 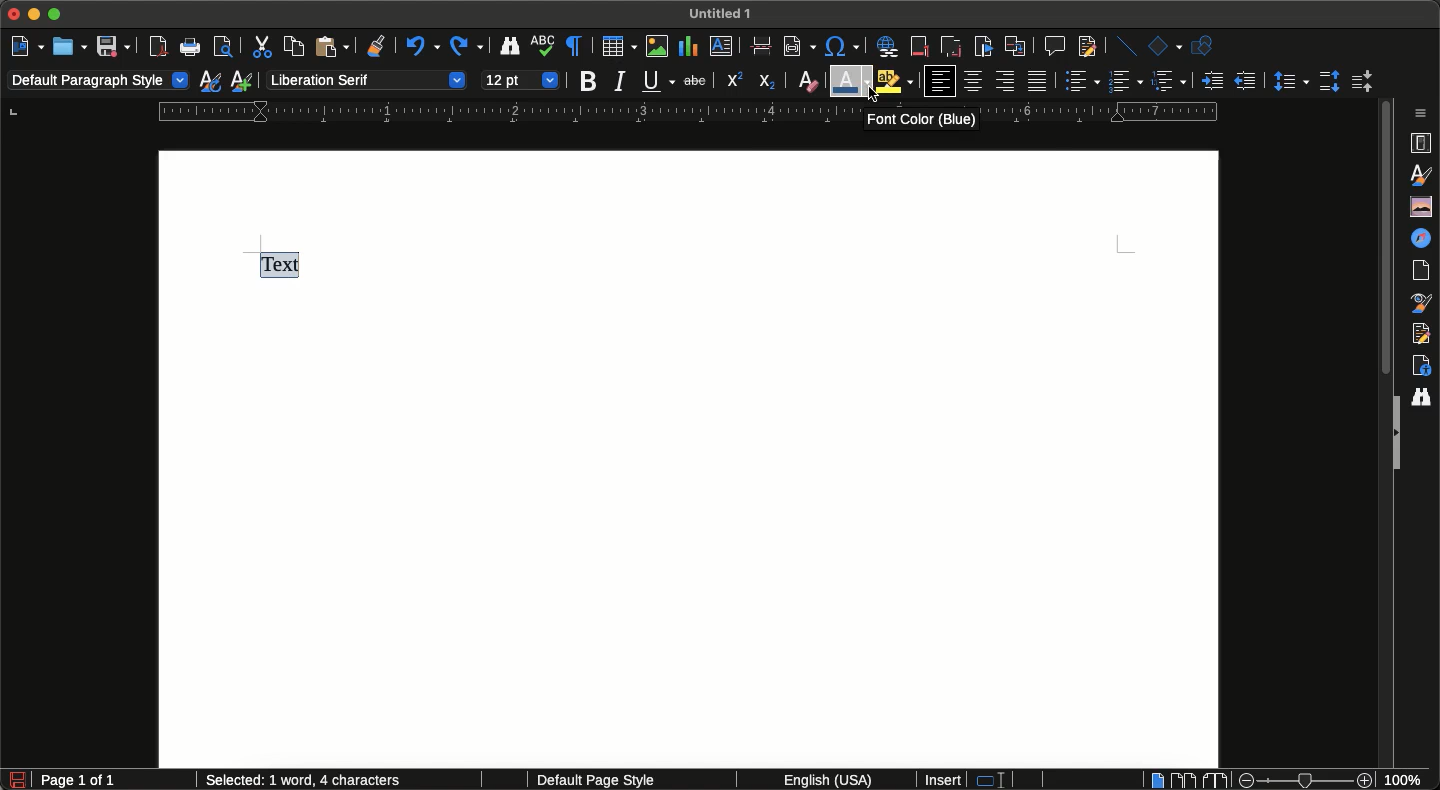 I want to click on Scroll, so click(x=1384, y=243).